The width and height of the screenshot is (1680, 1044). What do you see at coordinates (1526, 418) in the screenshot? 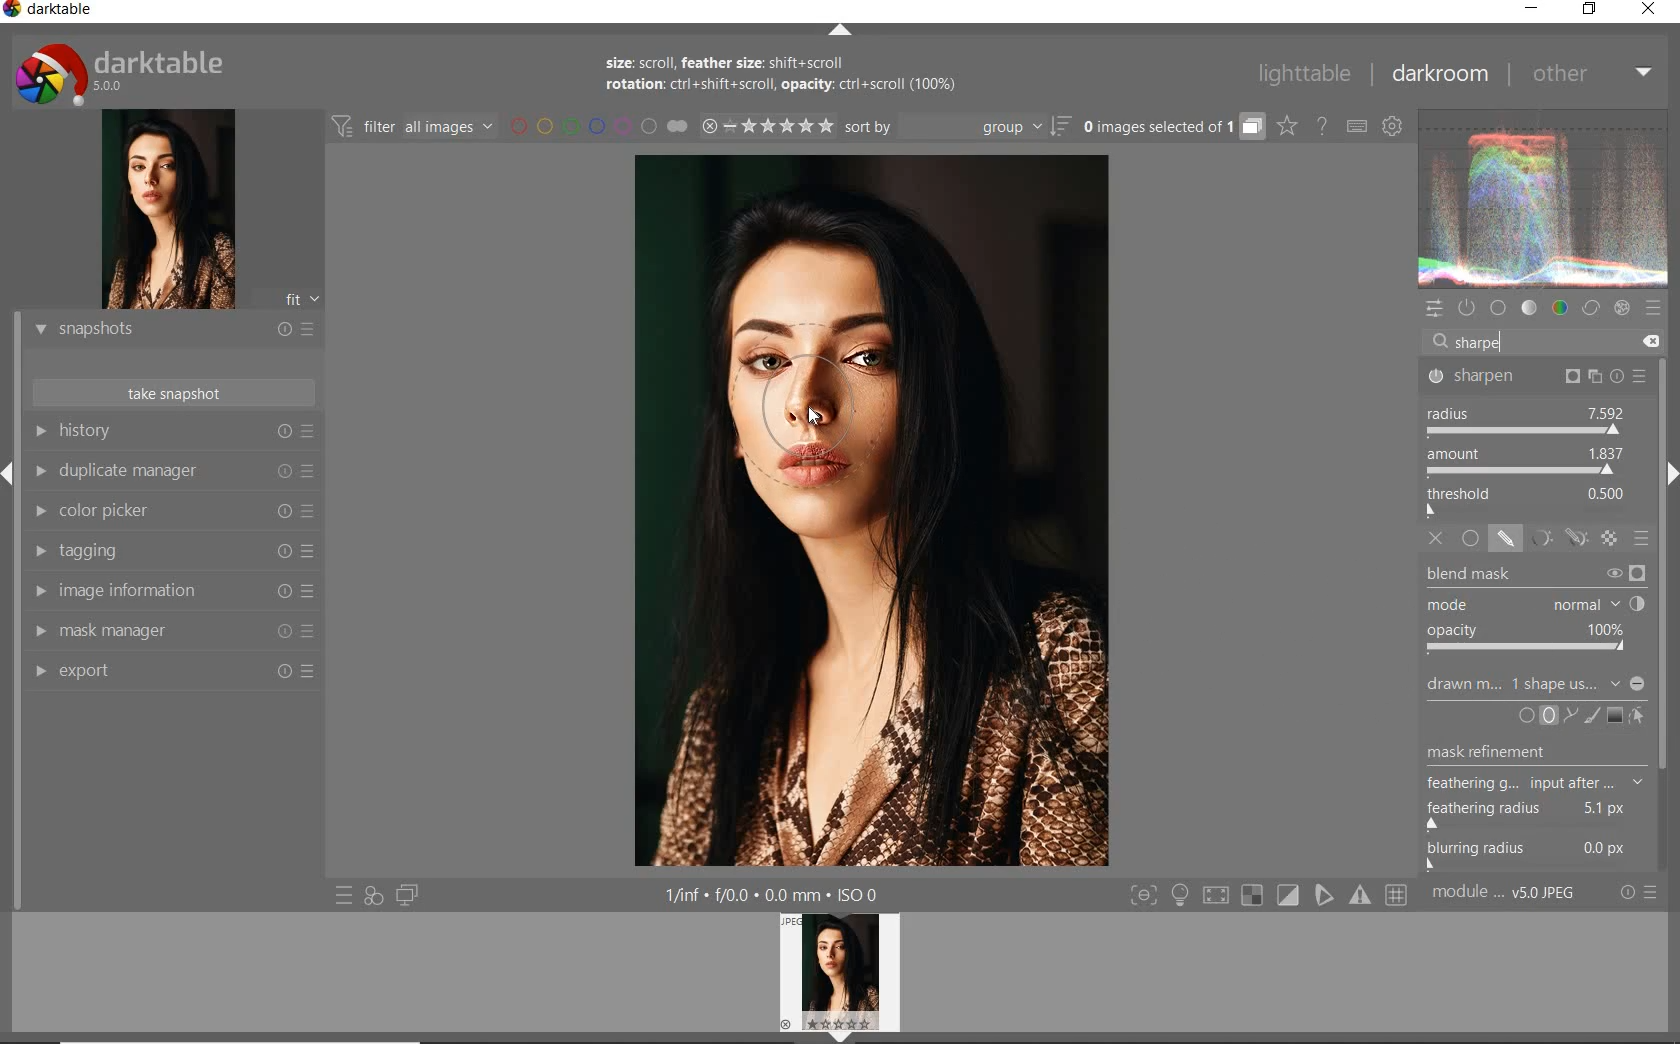
I see `RADIUS` at bounding box center [1526, 418].